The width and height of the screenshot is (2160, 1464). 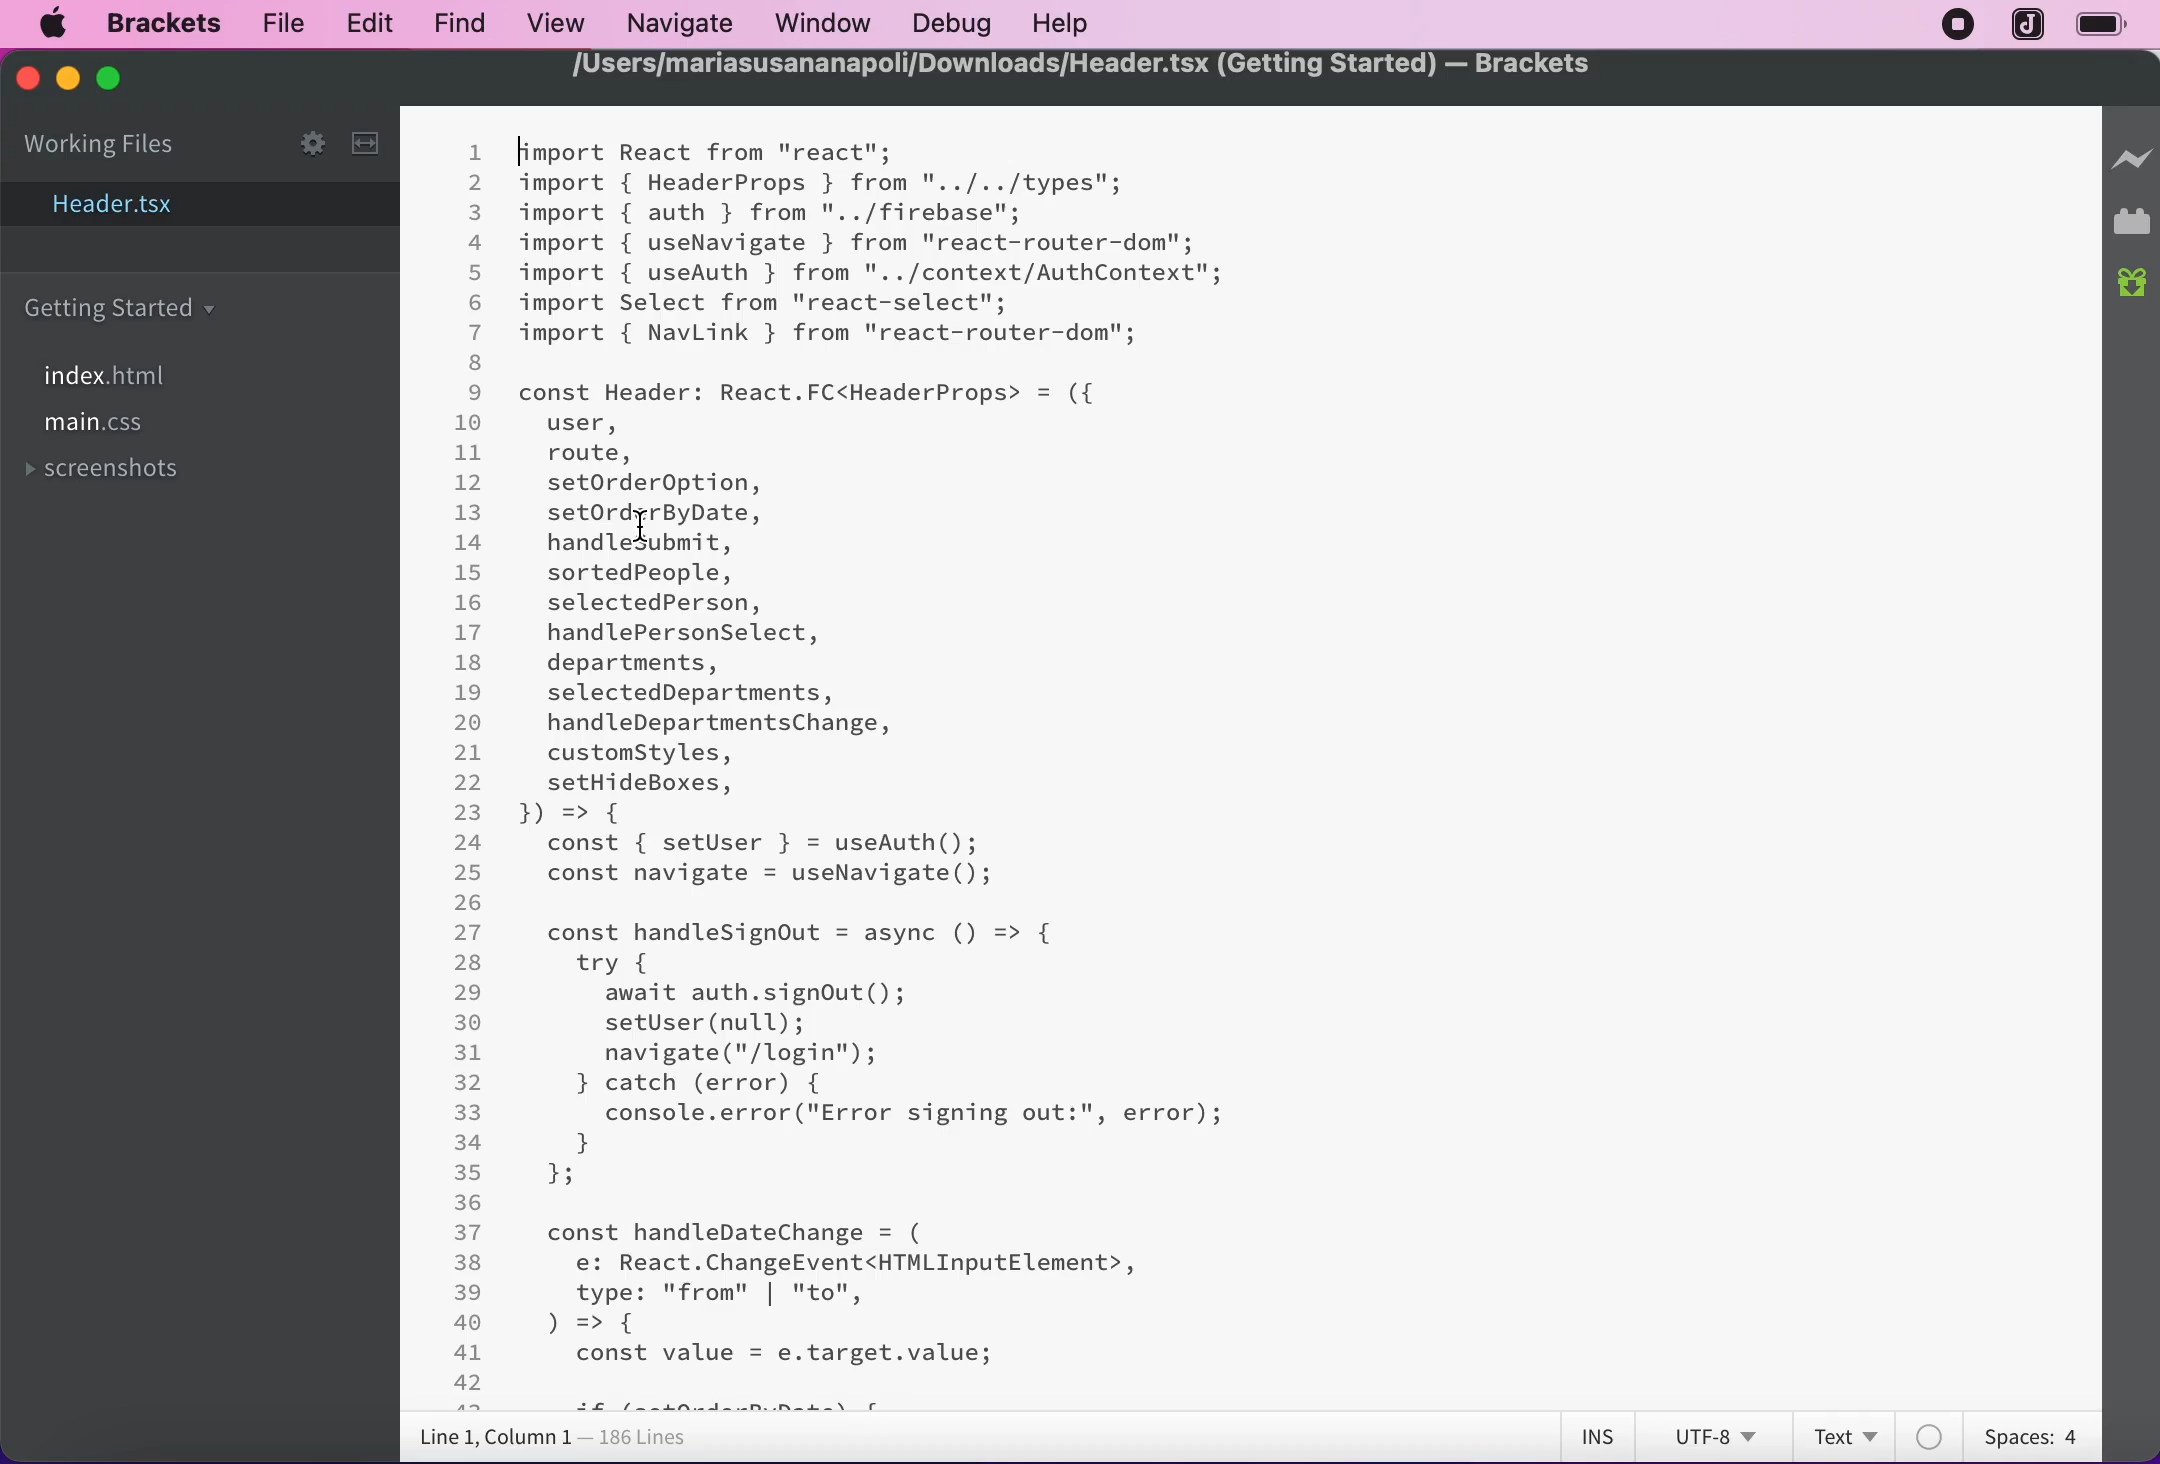 What do you see at coordinates (470, 723) in the screenshot?
I see `20` at bounding box center [470, 723].